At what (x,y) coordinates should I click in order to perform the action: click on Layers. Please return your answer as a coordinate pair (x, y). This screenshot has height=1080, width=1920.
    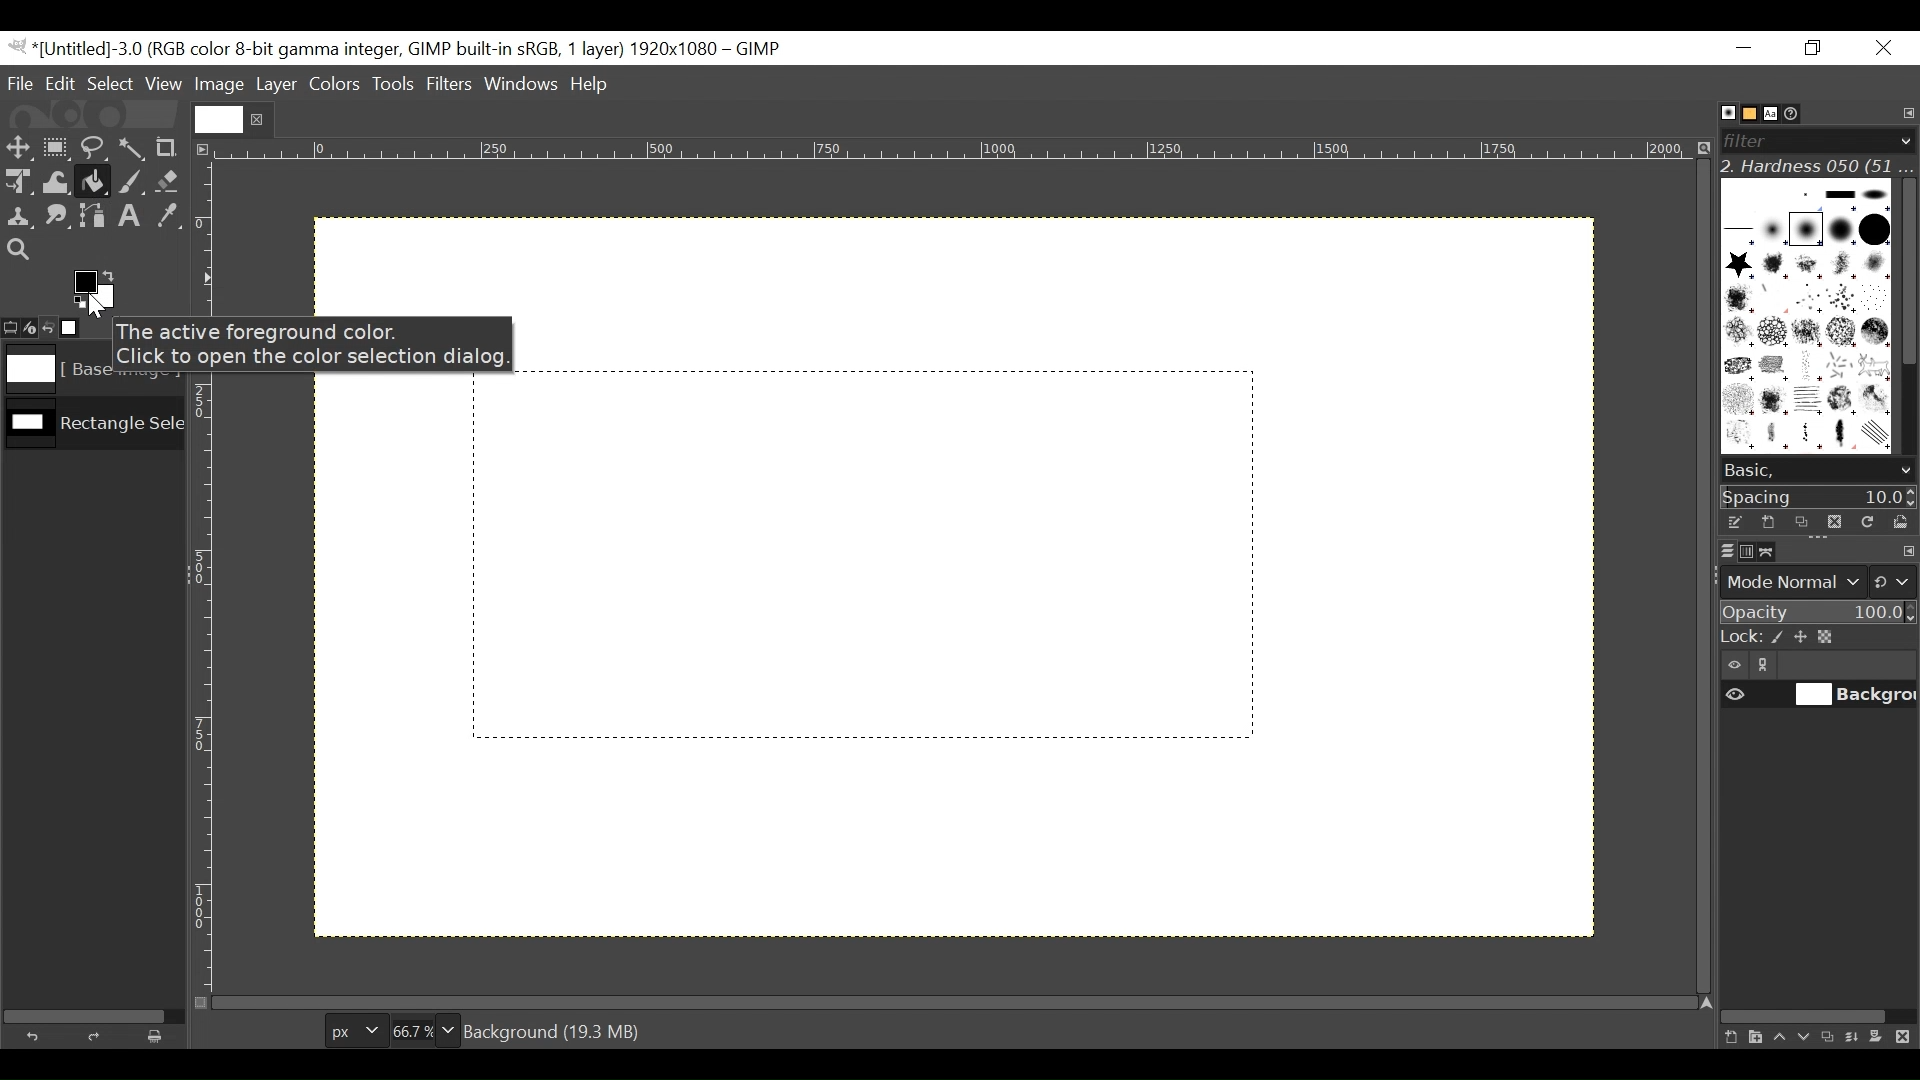
    Looking at the image, I should click on (1715, 550).